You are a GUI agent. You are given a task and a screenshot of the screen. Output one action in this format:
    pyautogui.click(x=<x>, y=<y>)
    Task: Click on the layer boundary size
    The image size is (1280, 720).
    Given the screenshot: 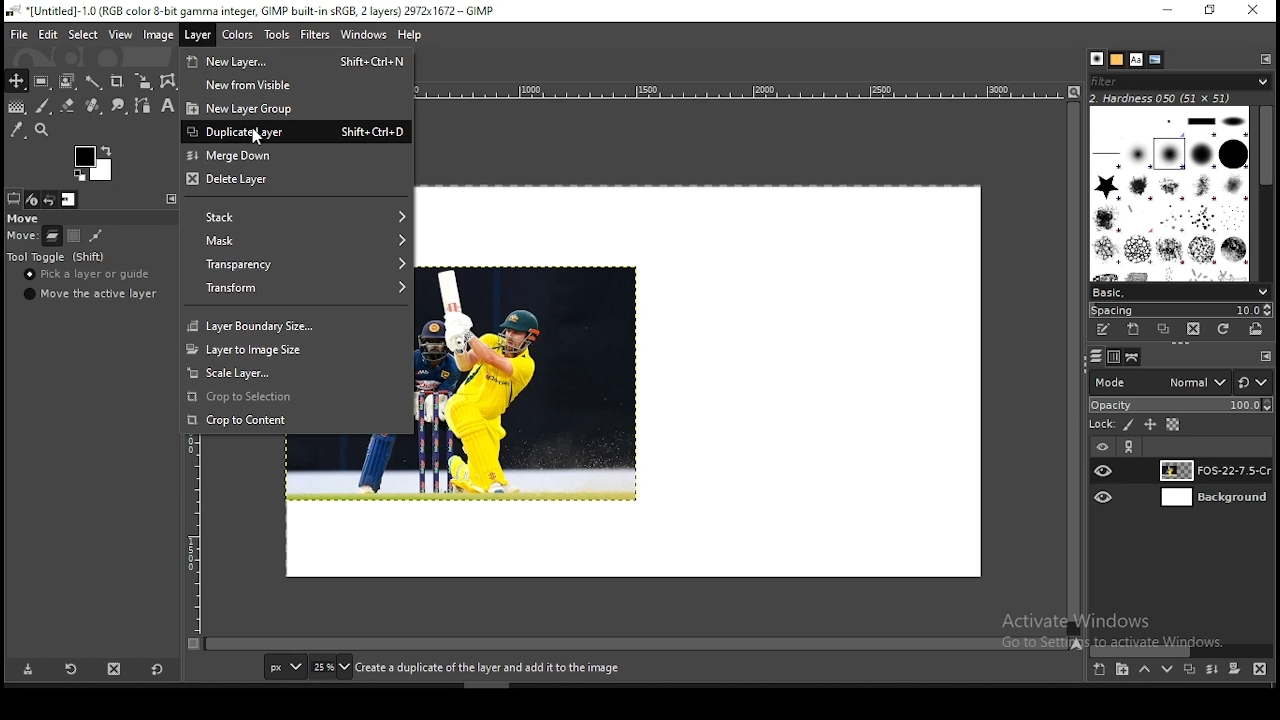 What is the action you would take?
    pyautogui.click(x=295, y=324)
    